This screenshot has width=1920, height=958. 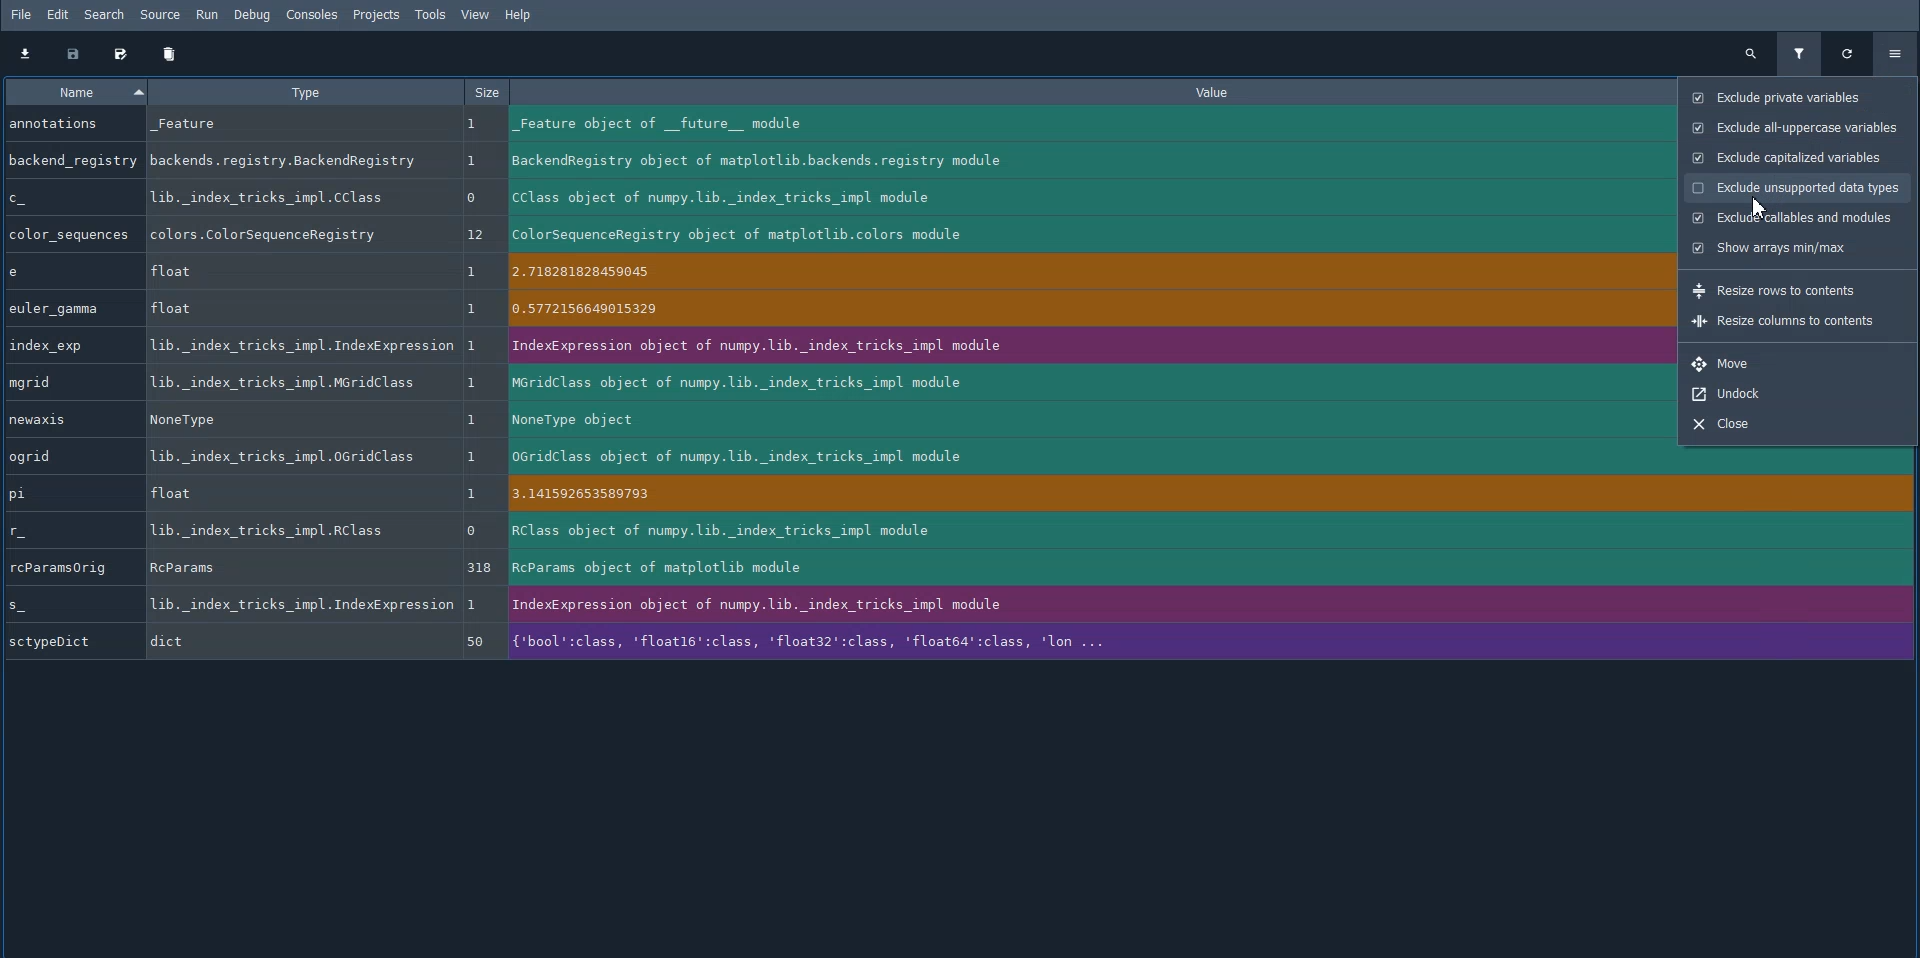 What do you see at coordinates (59, 15) in the screenshot?
I see `Edit` at bounding box center [59, 15].